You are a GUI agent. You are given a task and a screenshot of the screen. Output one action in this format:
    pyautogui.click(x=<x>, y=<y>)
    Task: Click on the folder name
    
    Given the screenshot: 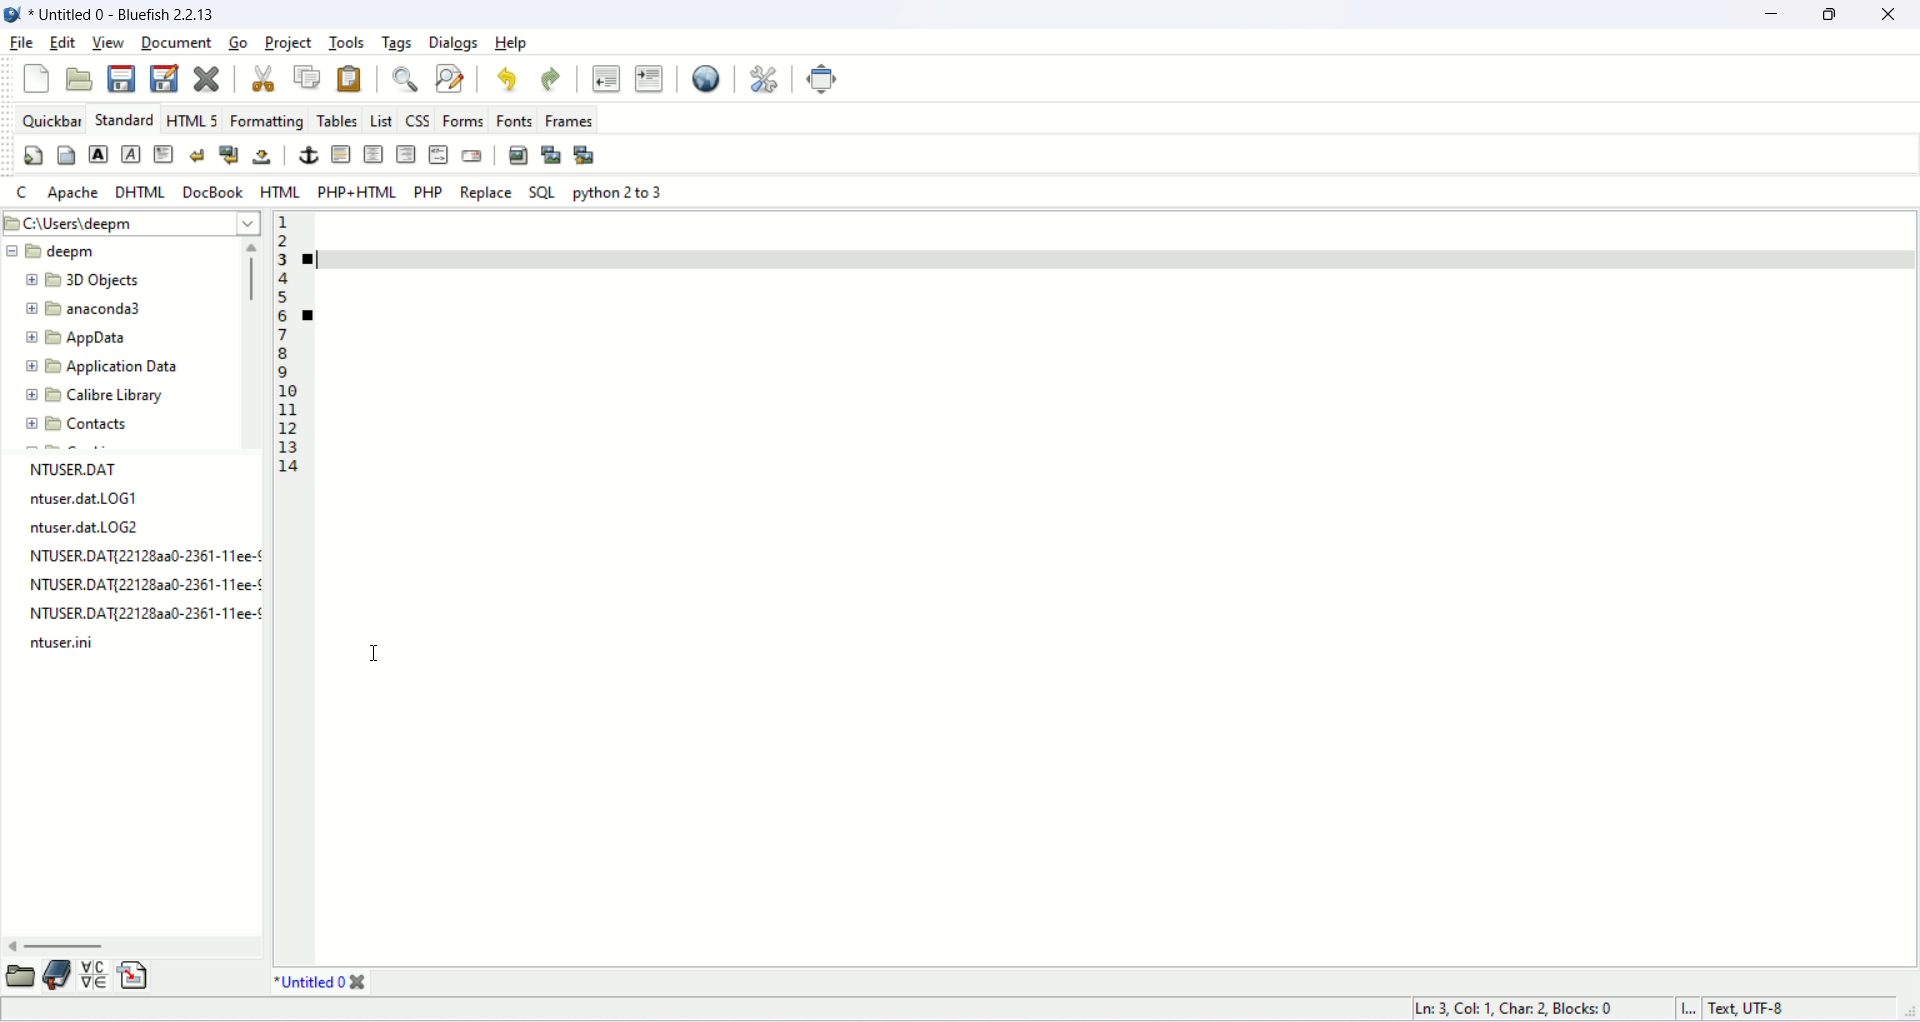 What is the action you would take?
    pyautogui.click(x=113, y=368)
    